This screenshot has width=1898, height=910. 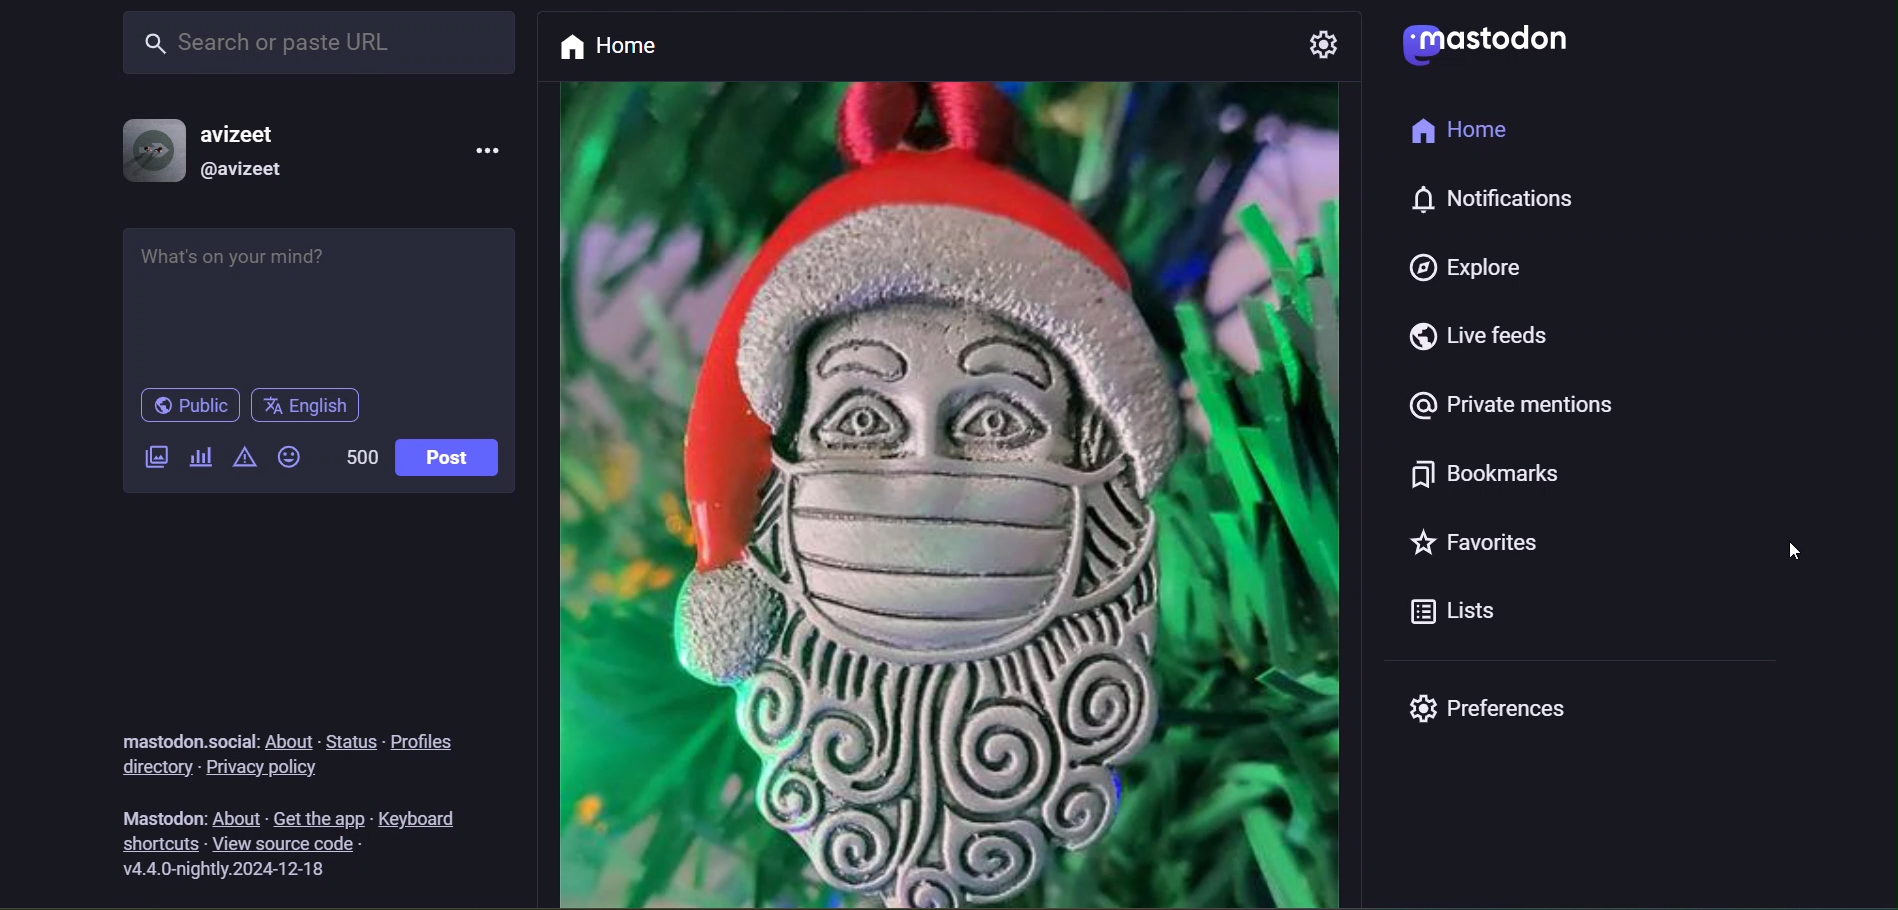 What do you see at coordinates (451, 456) in the screenshot?
I see `post` at bounding box center [451, 456].